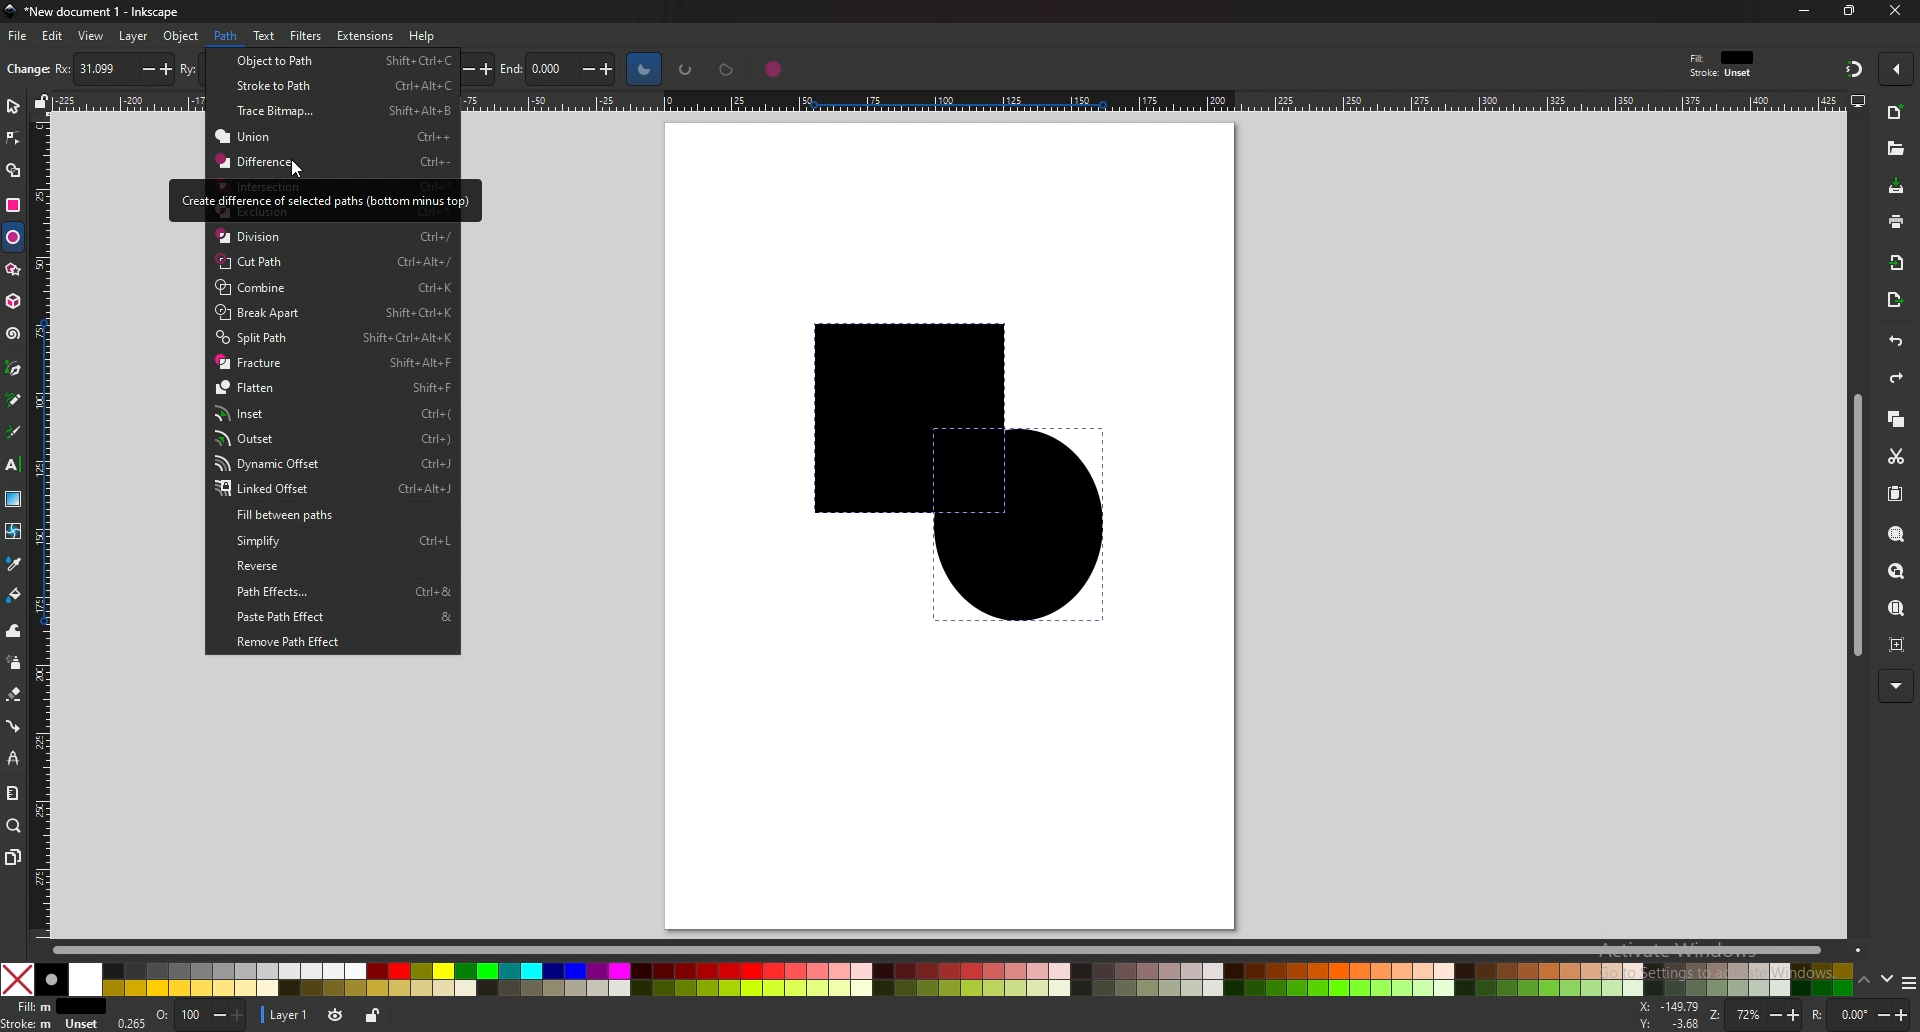 Image resolution: width=1920 pixels, height=1032 pixels. What do you see at coordinates (1896, 644) in the screenshot?
I see `zoom center` at bounding box center [1896, 644].